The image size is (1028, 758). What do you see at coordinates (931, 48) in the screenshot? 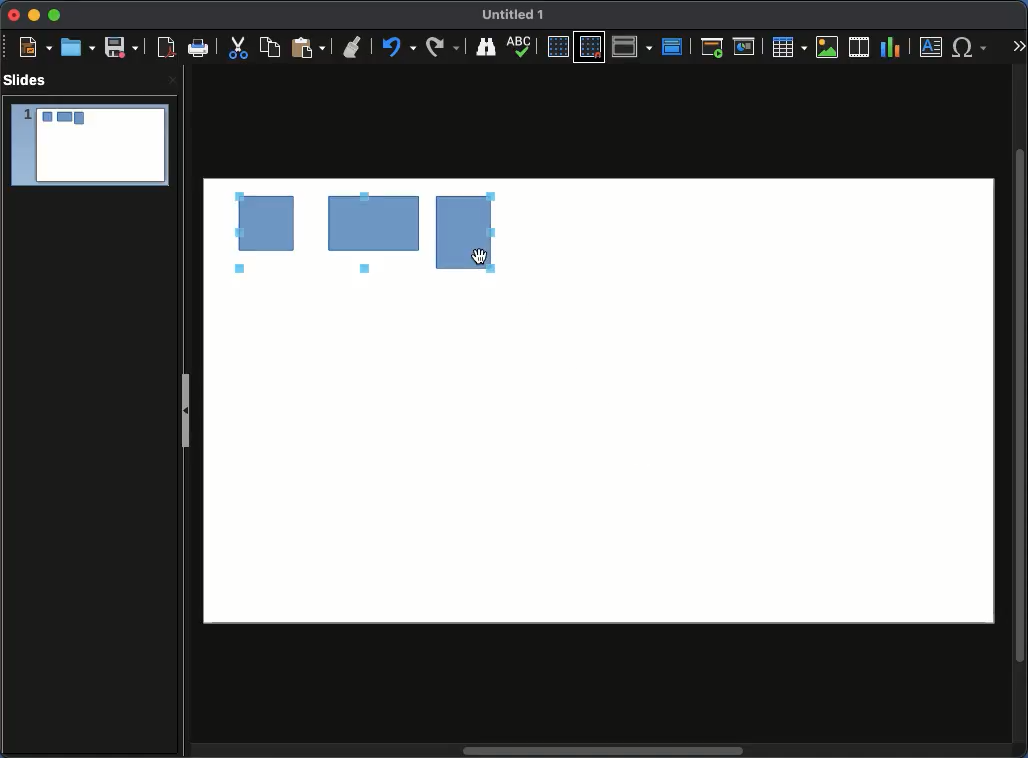
I see `Textbox` at bounding box center [931, 48].